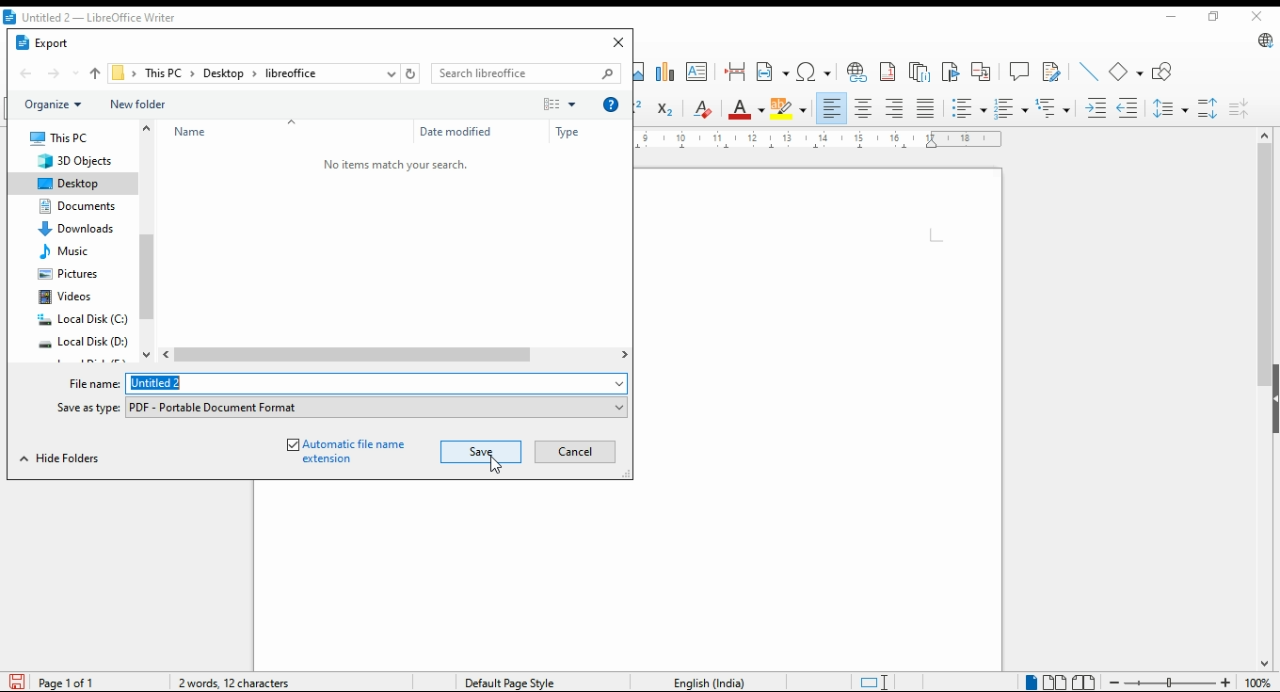 The height and width of the screenshot is (692, 1280). Describe the element at coordinates (792, 108) in the screenshot. I see `highlight` at that location.